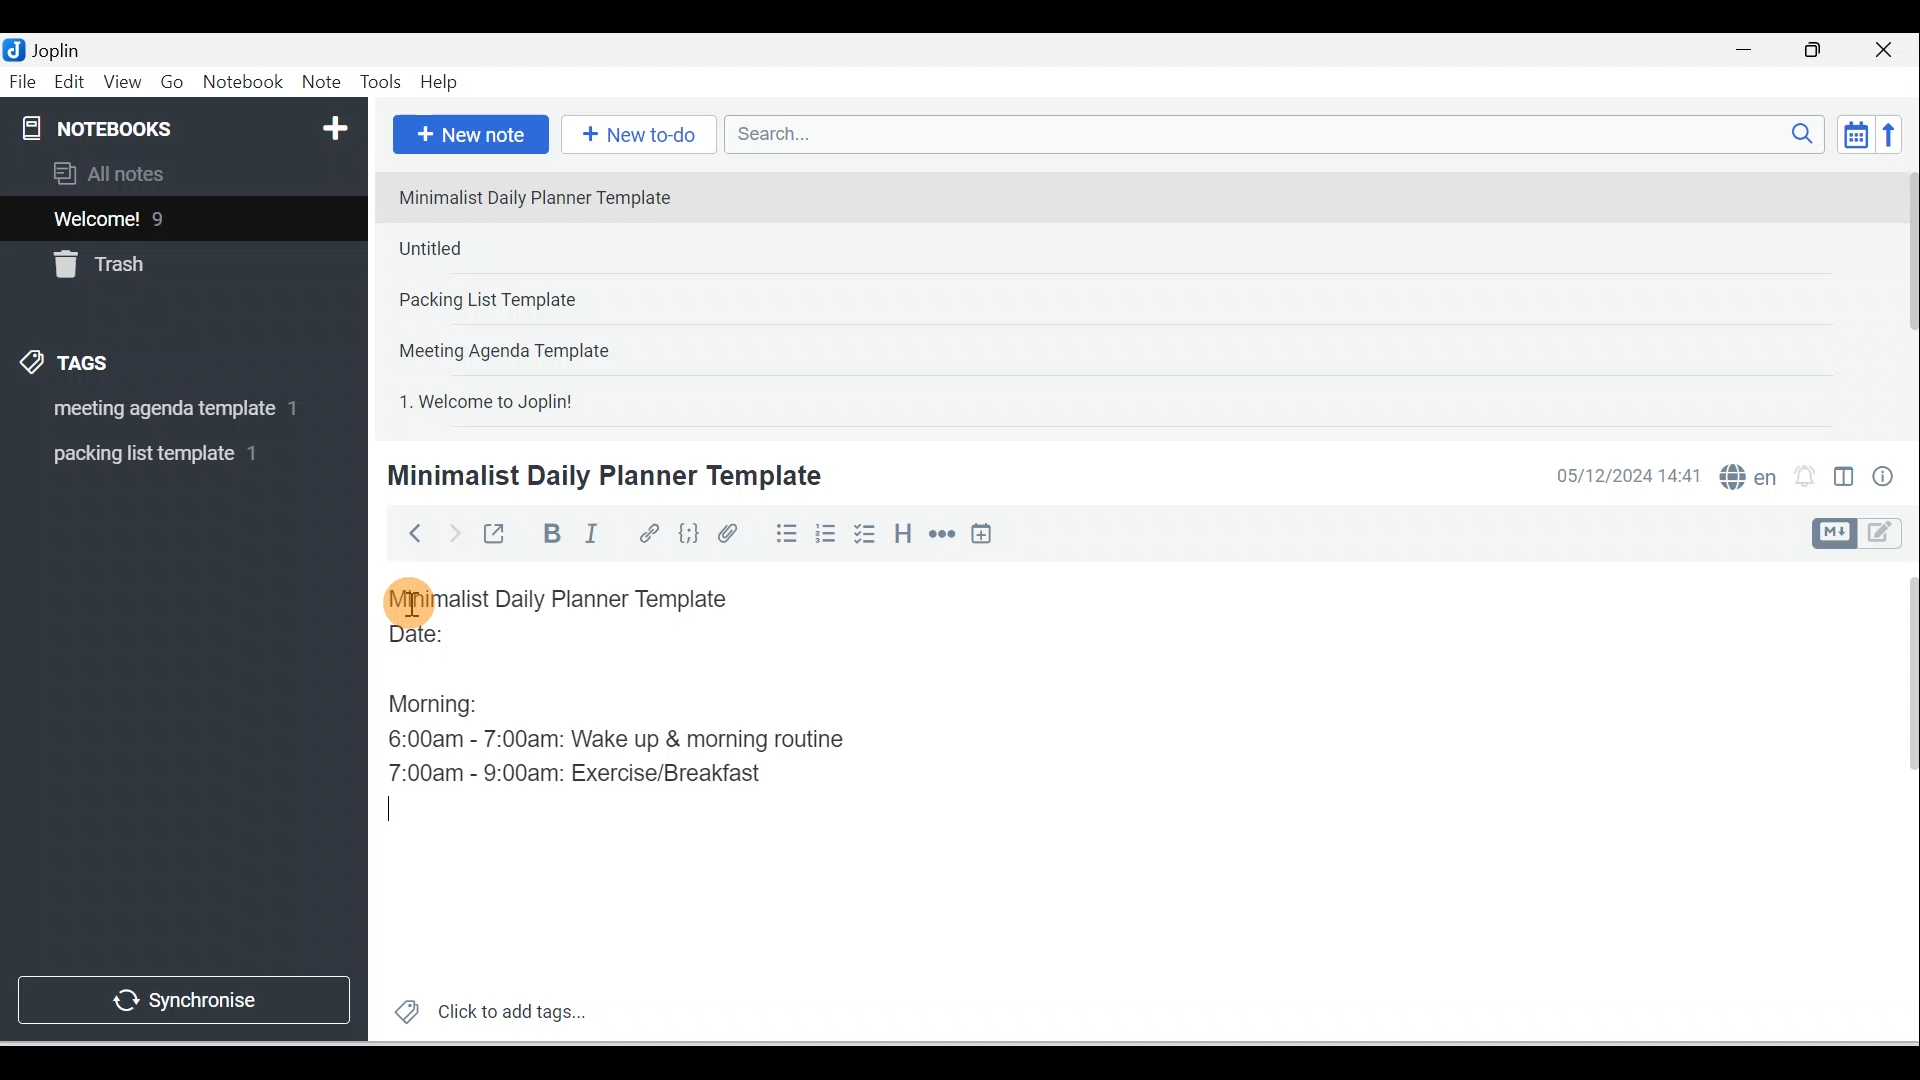  Describe the element at coordinates (1281, 134) in the screenshot. I see `Search bar` at that location.